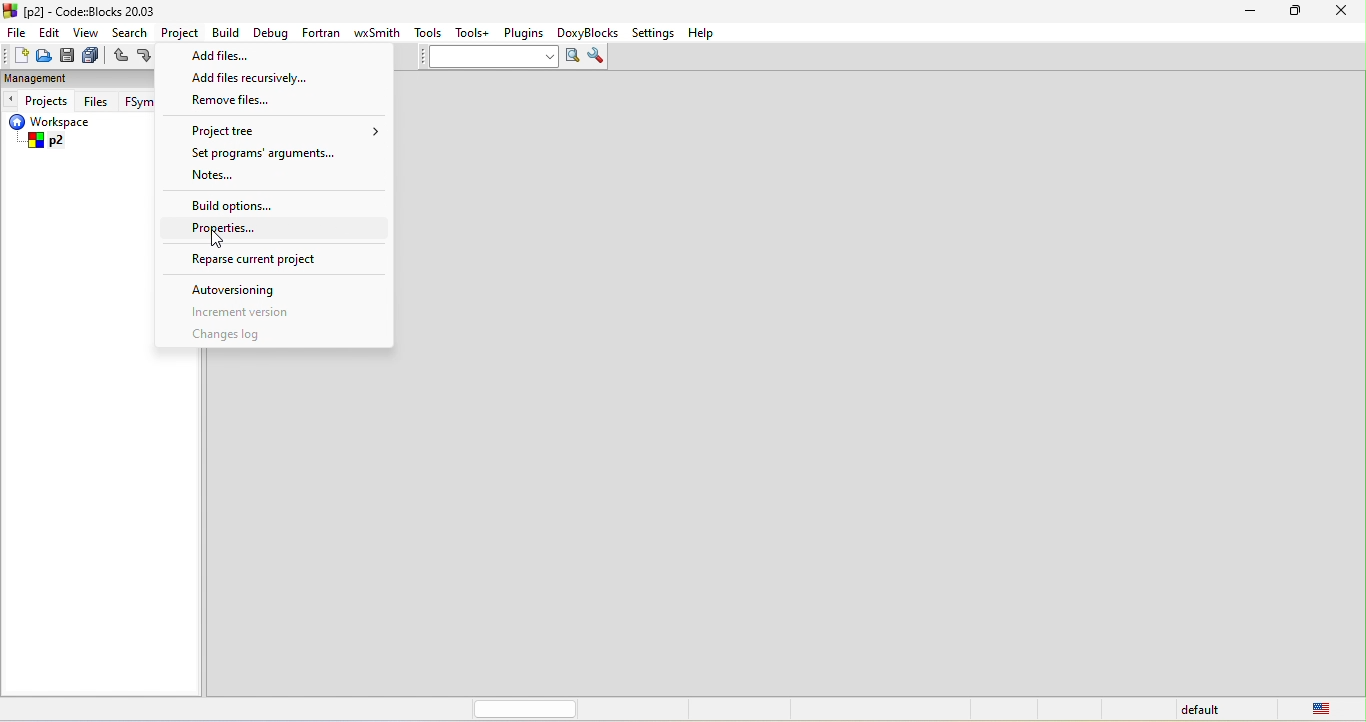 The image size is (1366, 722). What do you see at coordinates (36, 78) in the screenshot?
I see `management` at bounding box center [36, 78].